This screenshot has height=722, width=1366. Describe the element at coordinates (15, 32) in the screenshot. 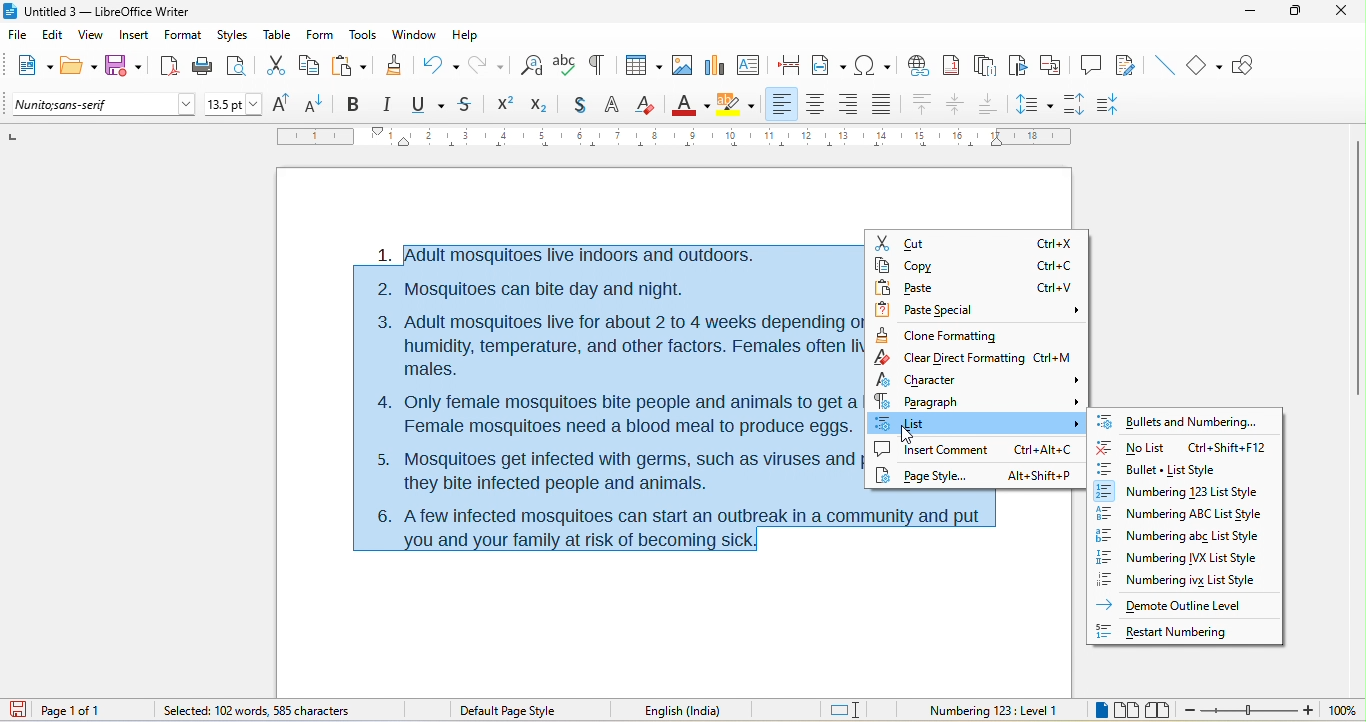

I see `file` at that location.